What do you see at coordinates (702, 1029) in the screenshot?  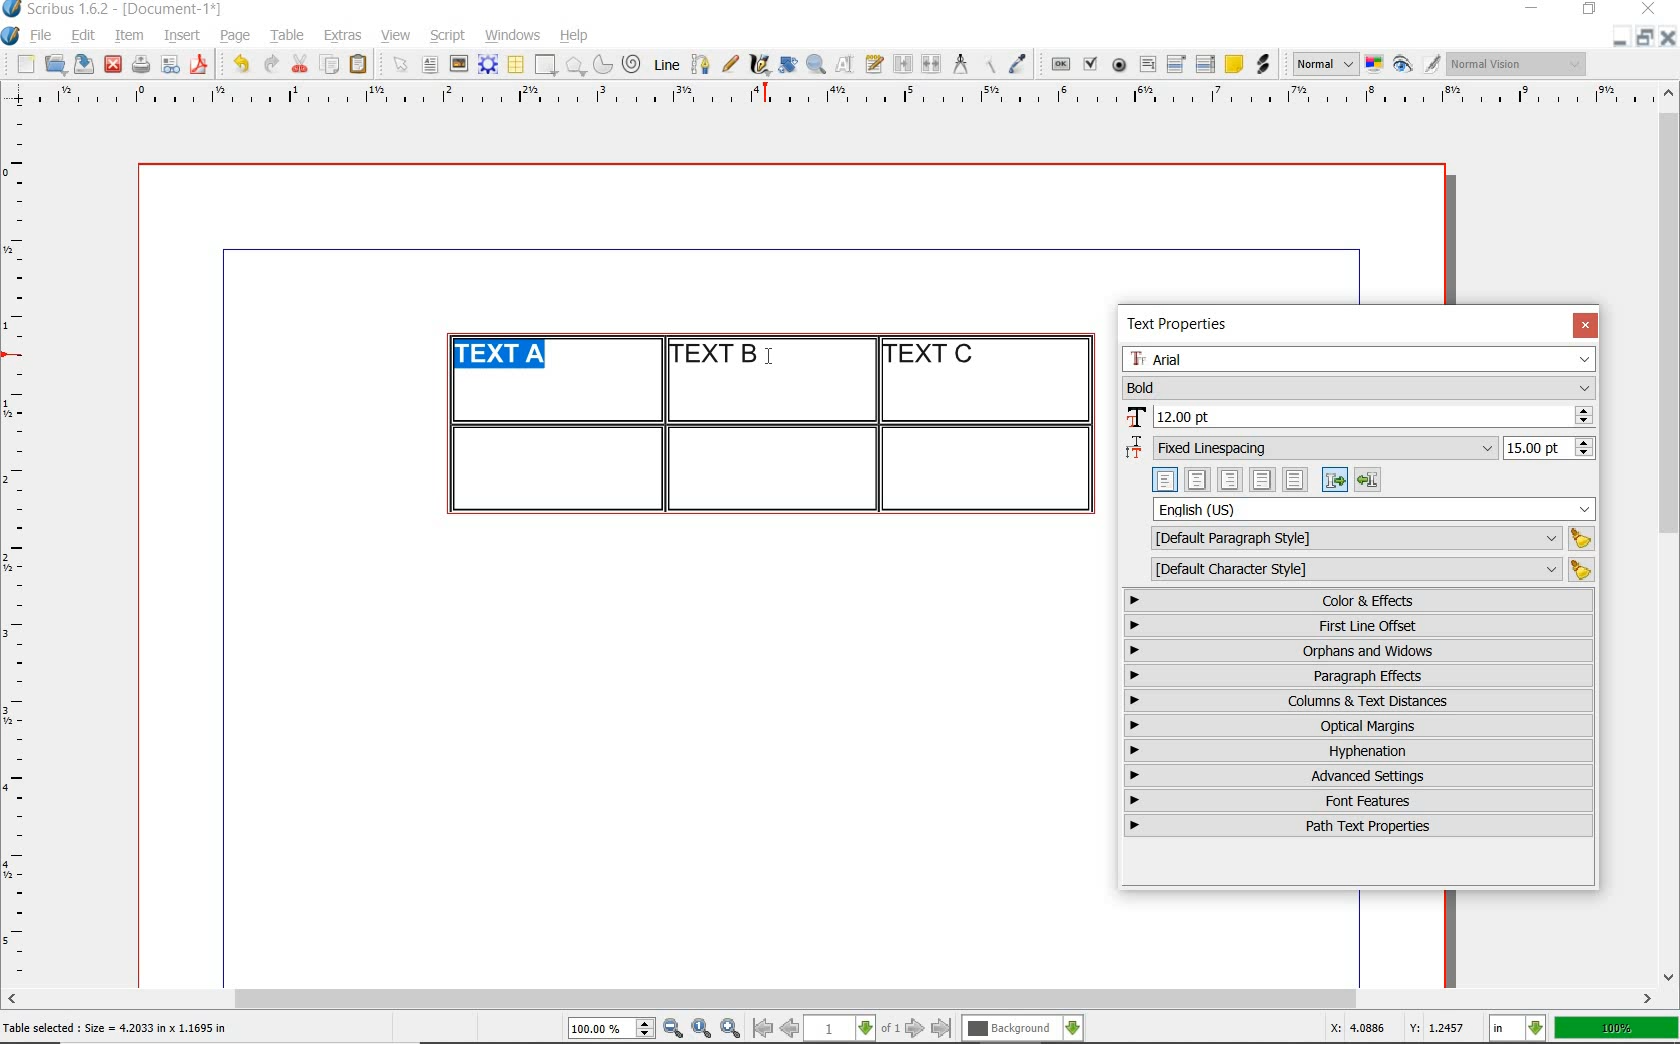 I see `zoom to` at bounding box center [702, 1029].